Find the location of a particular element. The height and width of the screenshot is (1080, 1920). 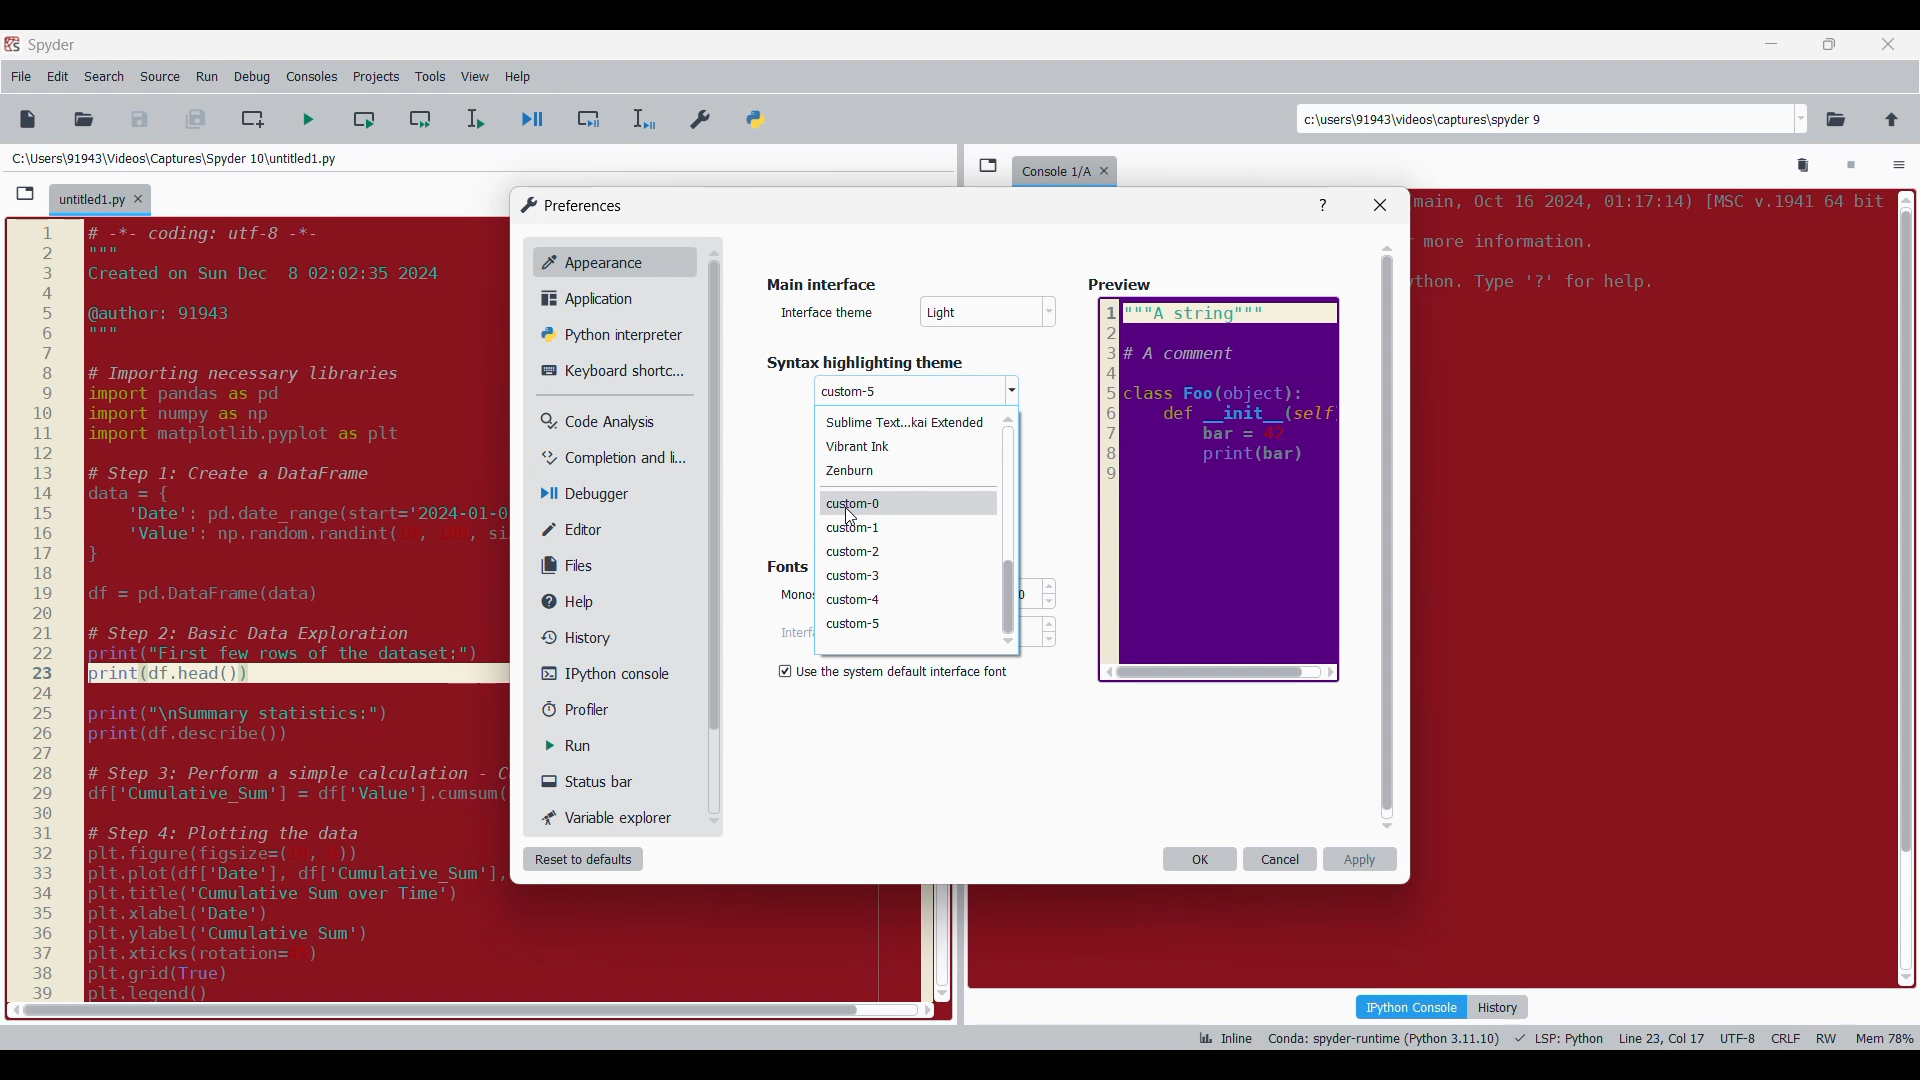

Vertical slide bar is located at coordinates (1008, 529).